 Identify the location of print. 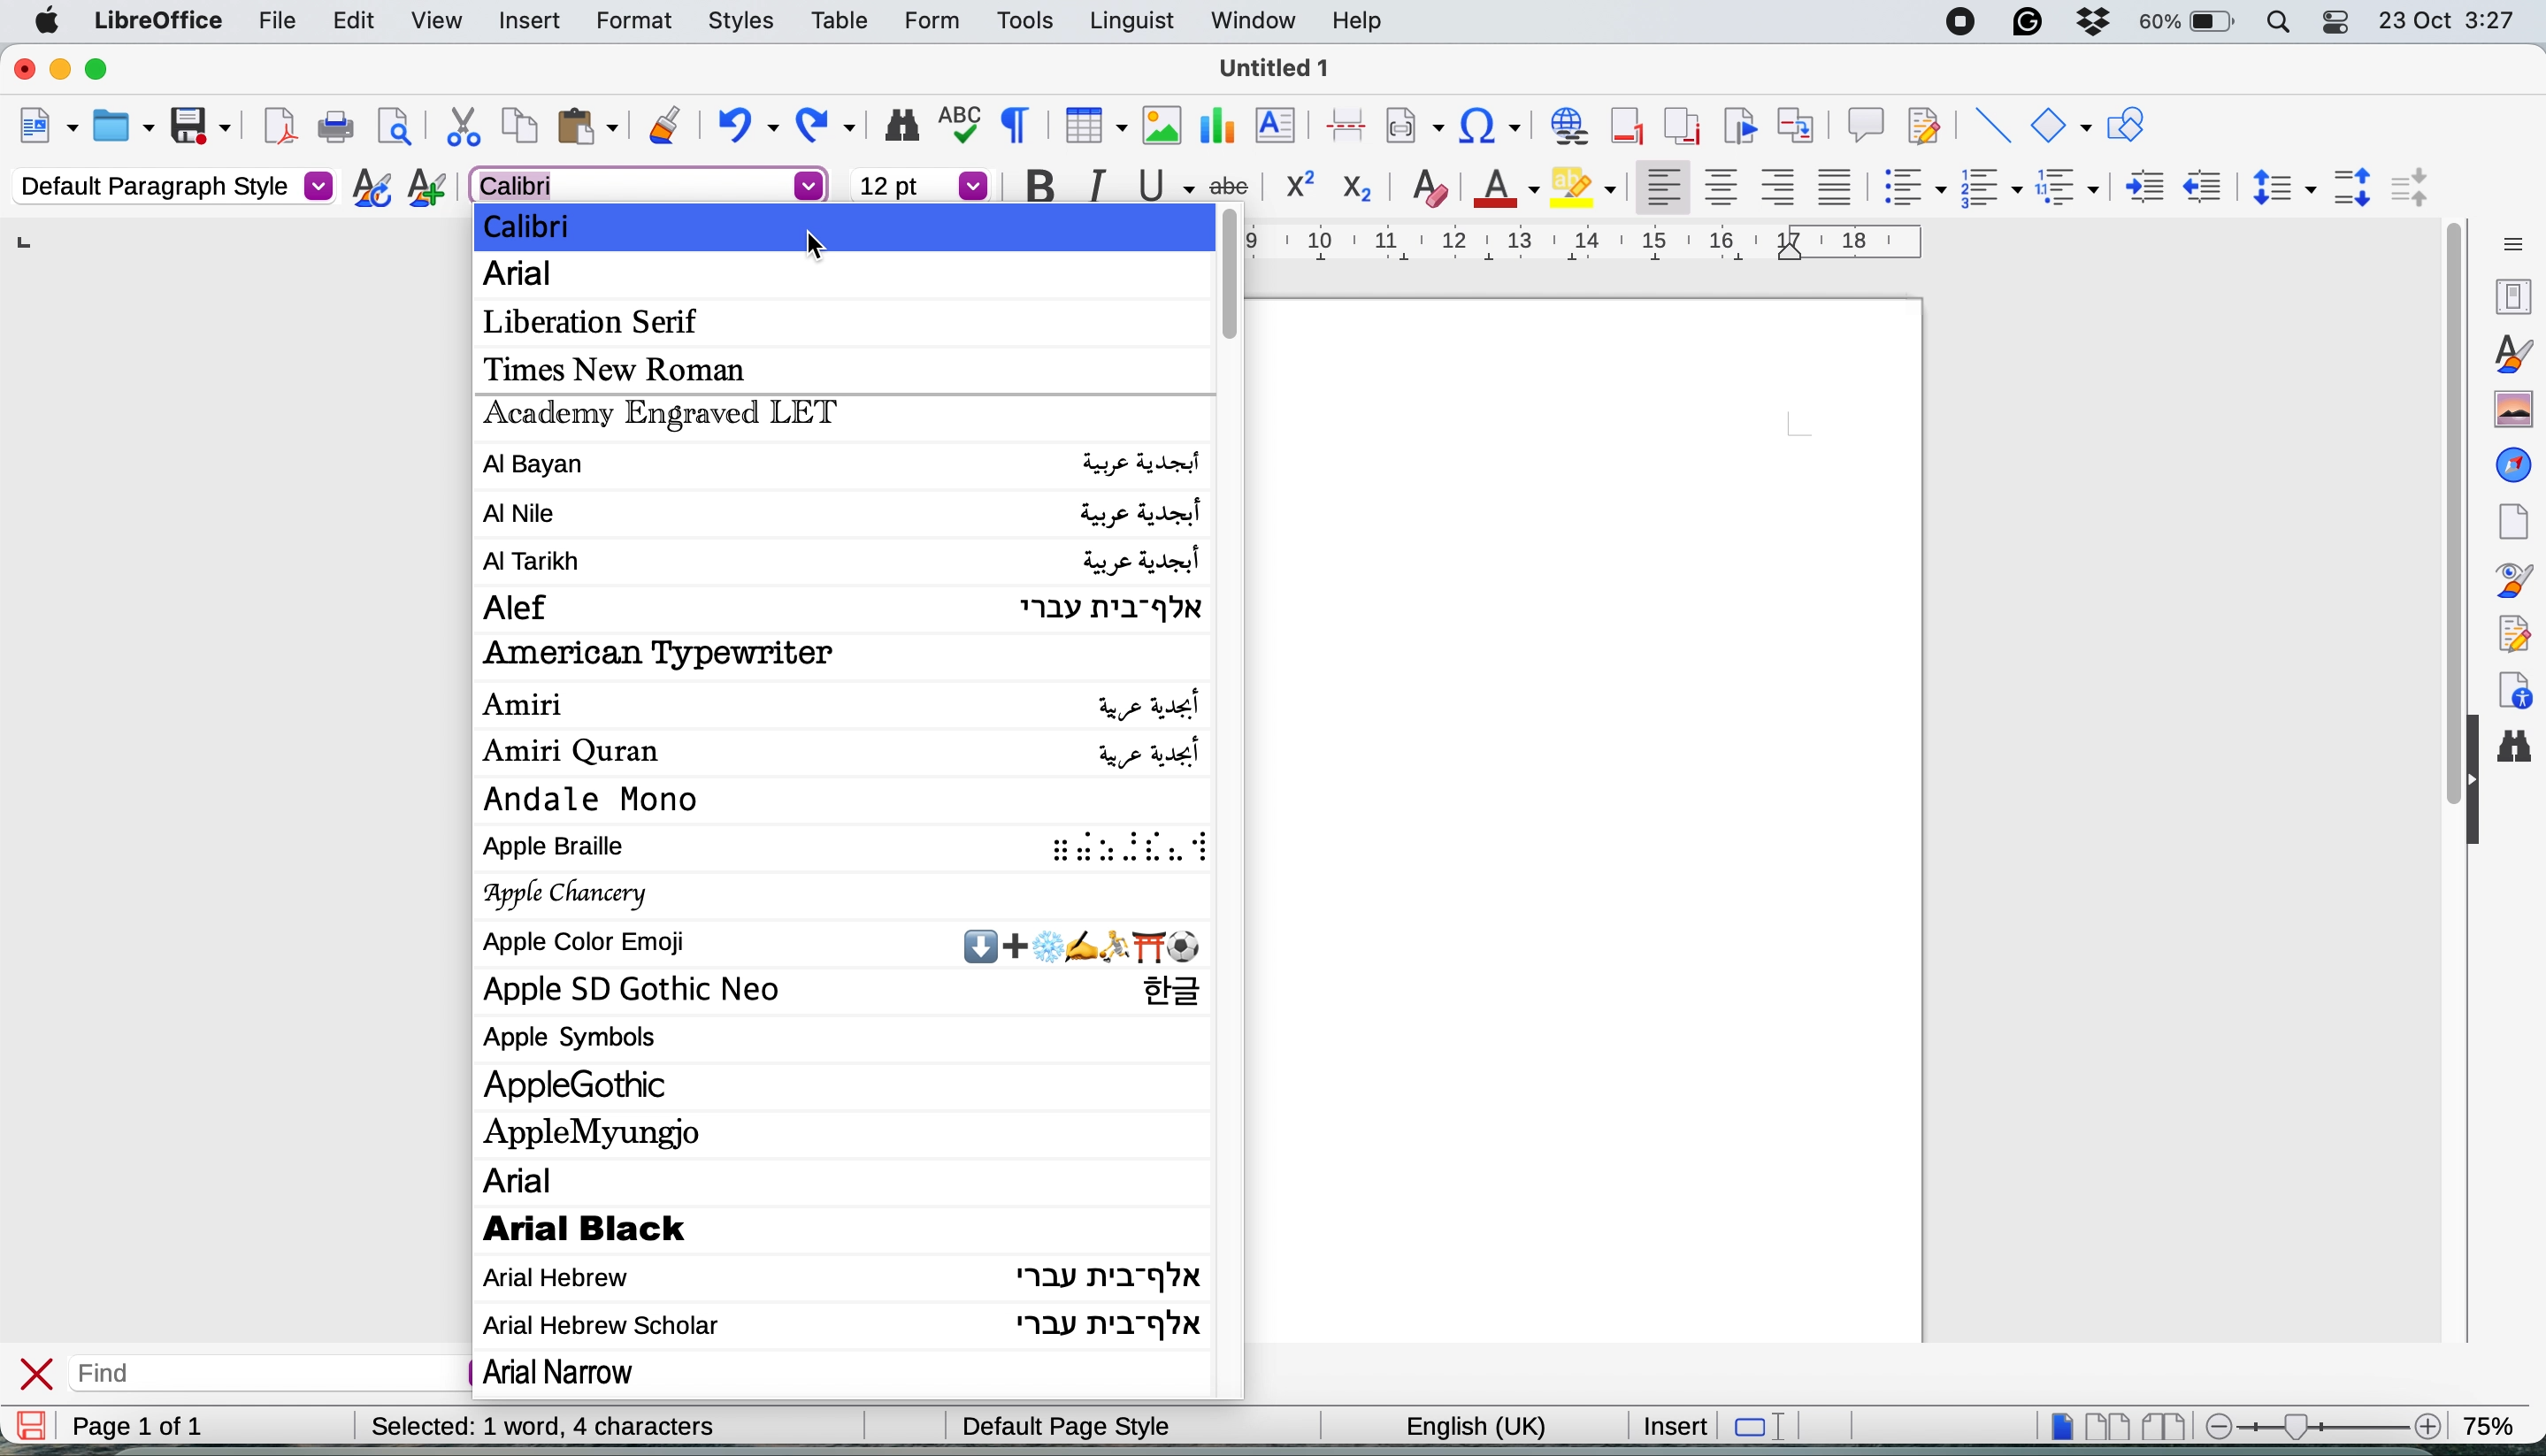
(334, 130).